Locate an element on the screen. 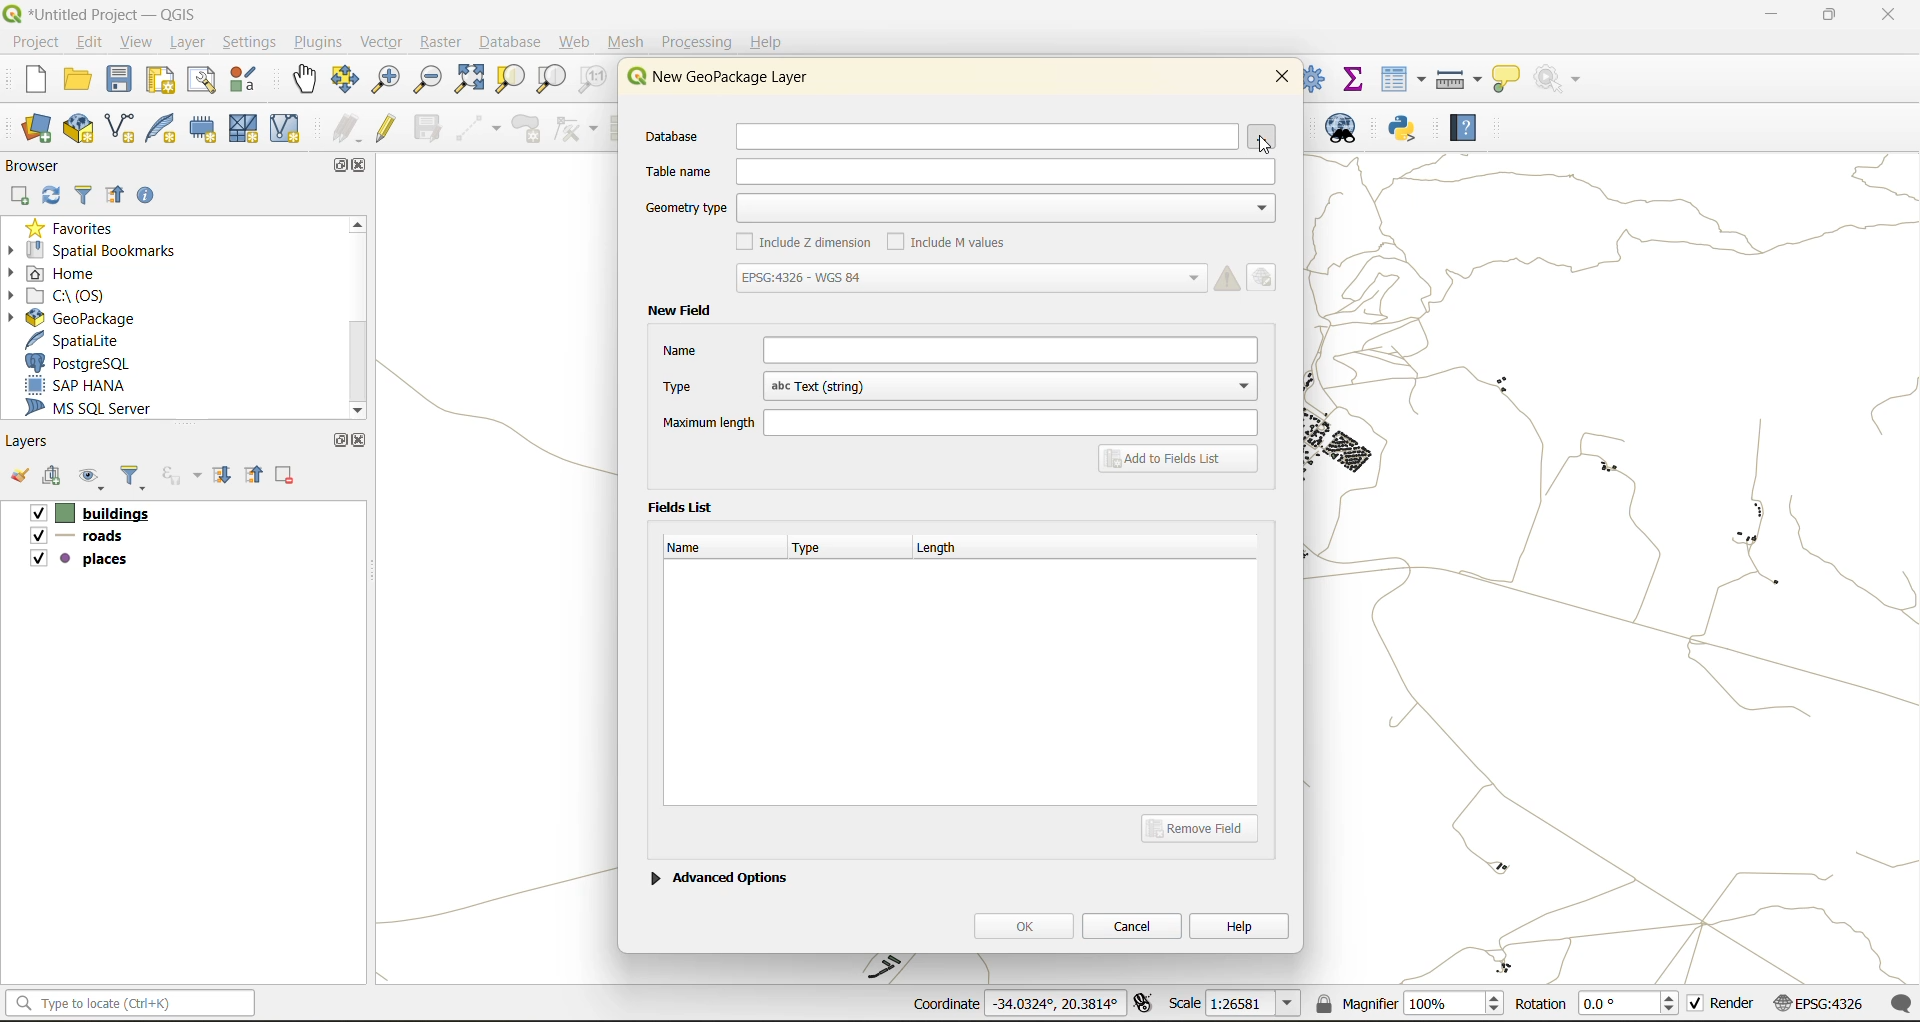 Image resolution: width=1920 pixels, height=1022 pixels. close is located at coordinates (1282, 75).